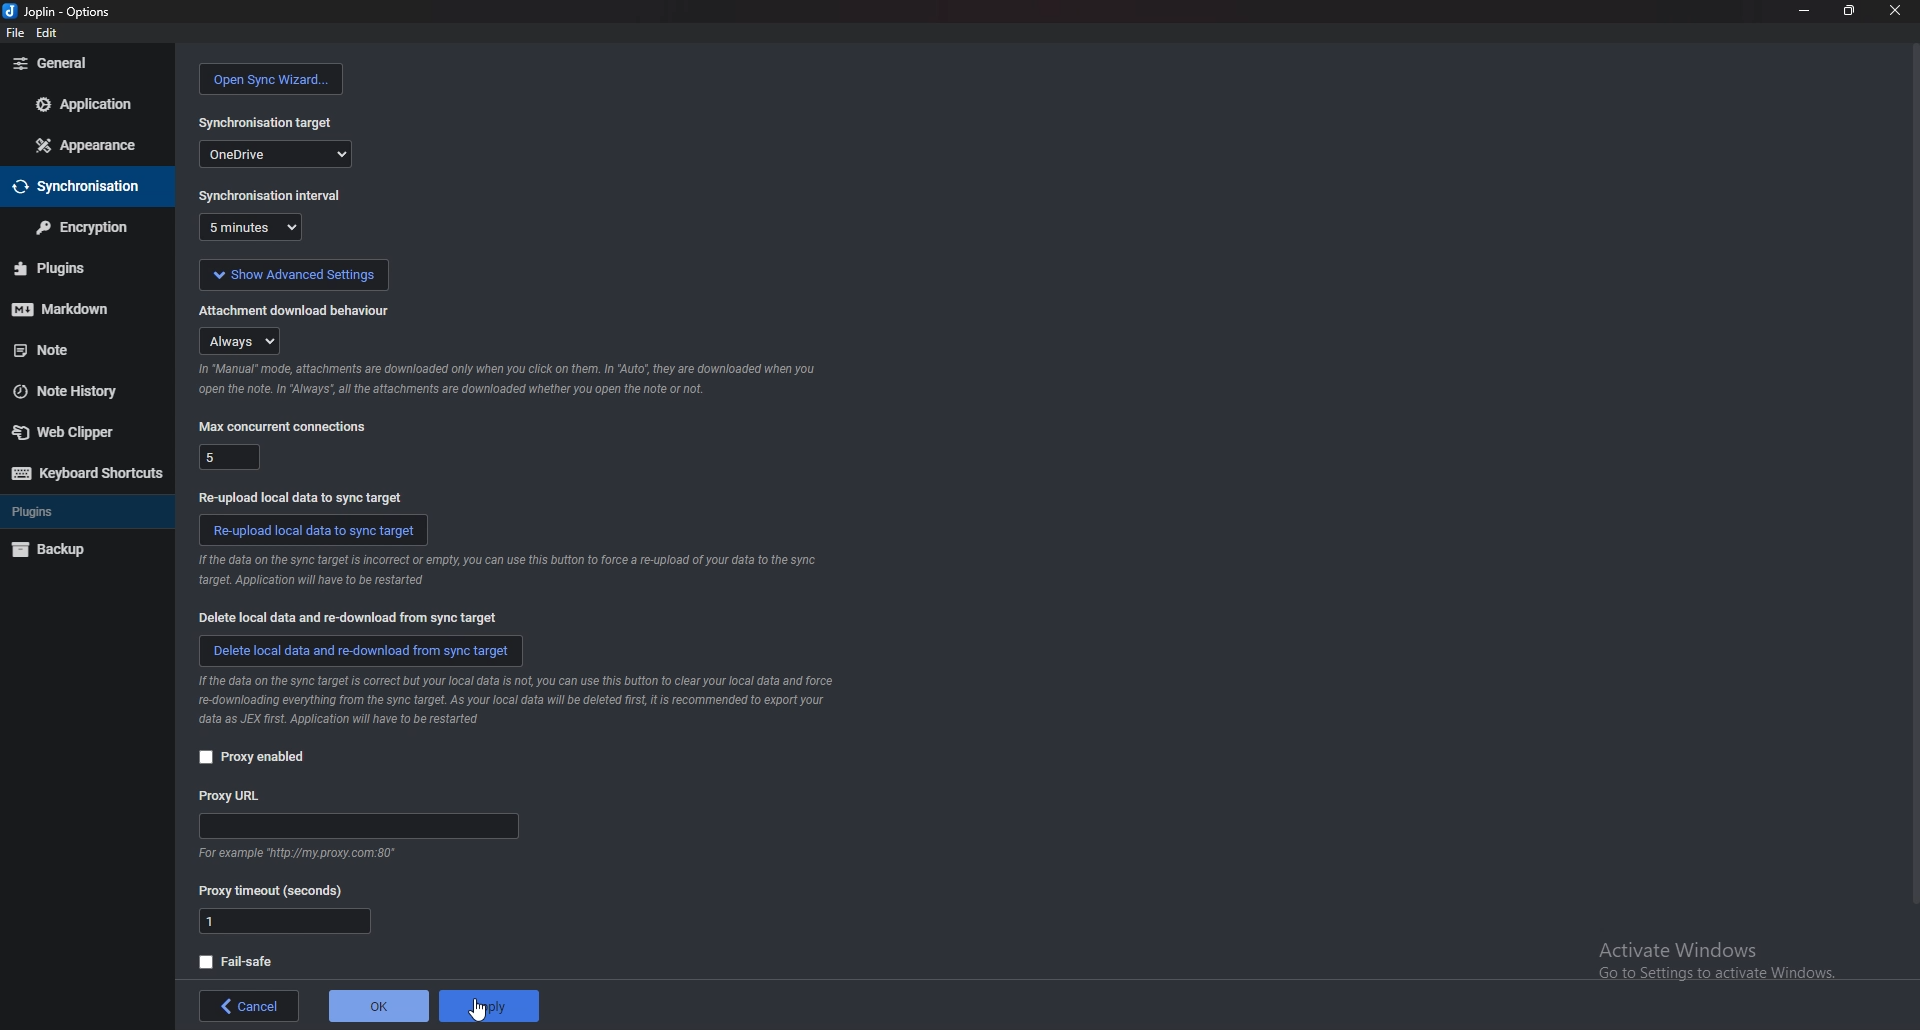 The image size is (1920, 1030). I want to click on Activate Windows, so click(1714, 961).